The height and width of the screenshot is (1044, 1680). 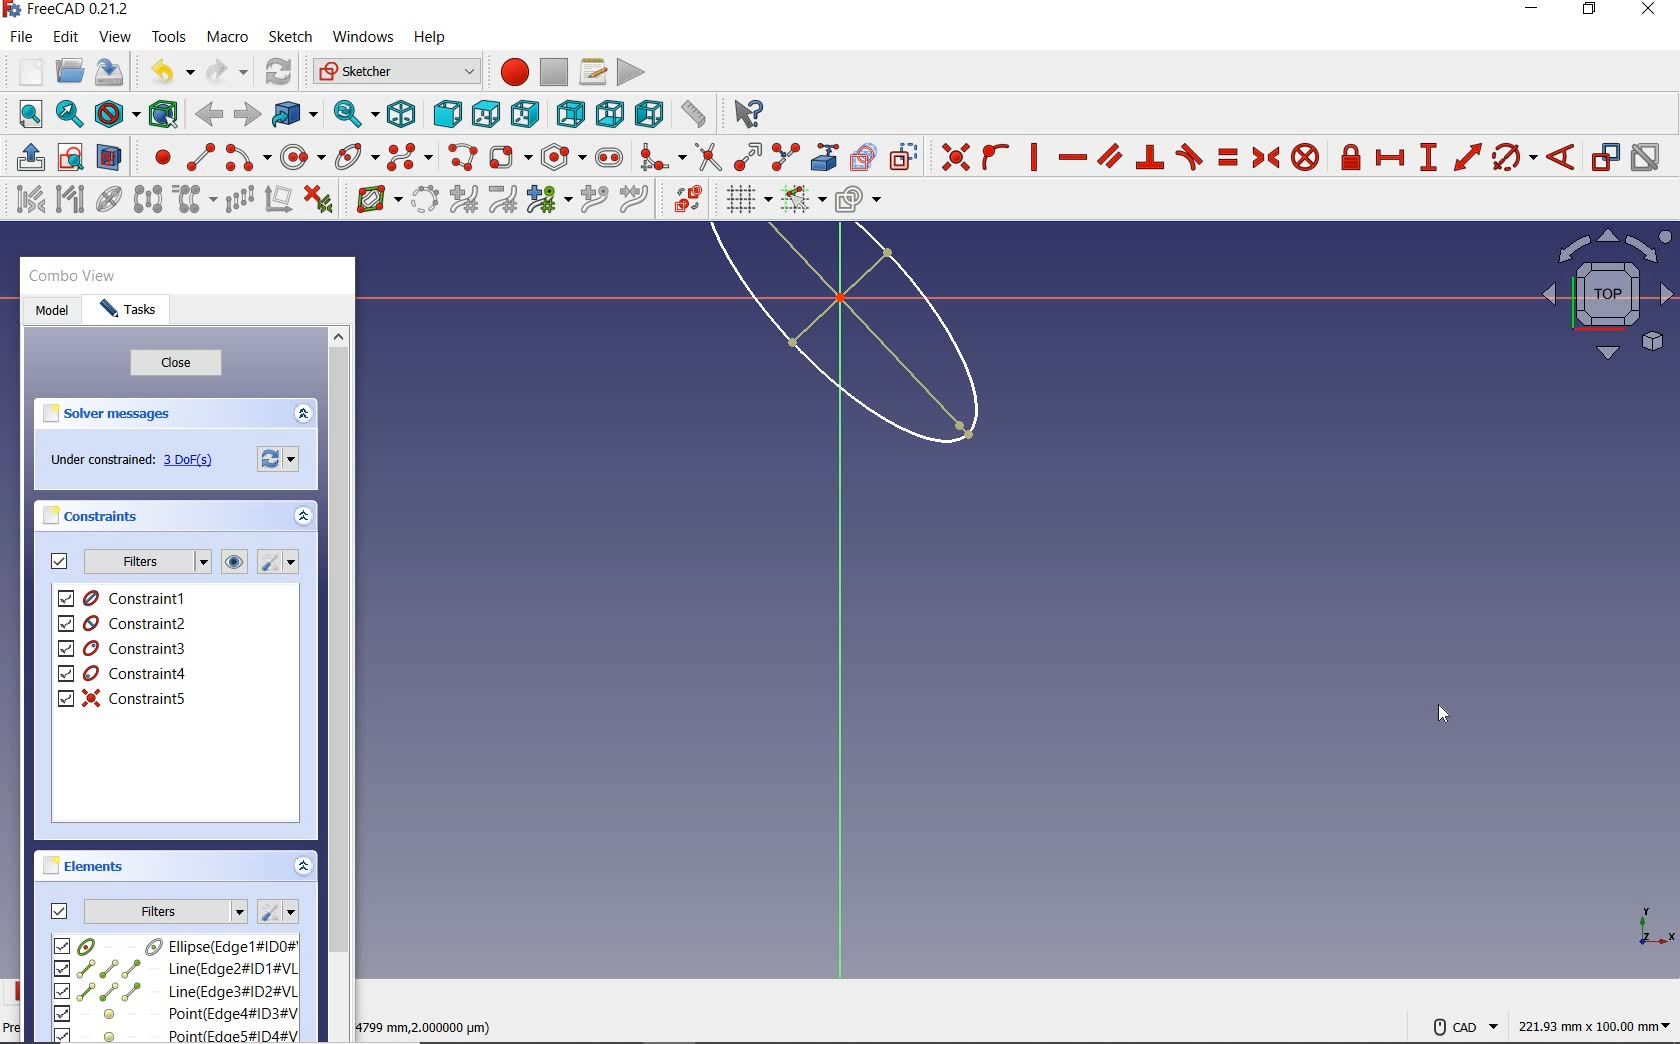 I want to click on filters, so click(x=166, y=909).